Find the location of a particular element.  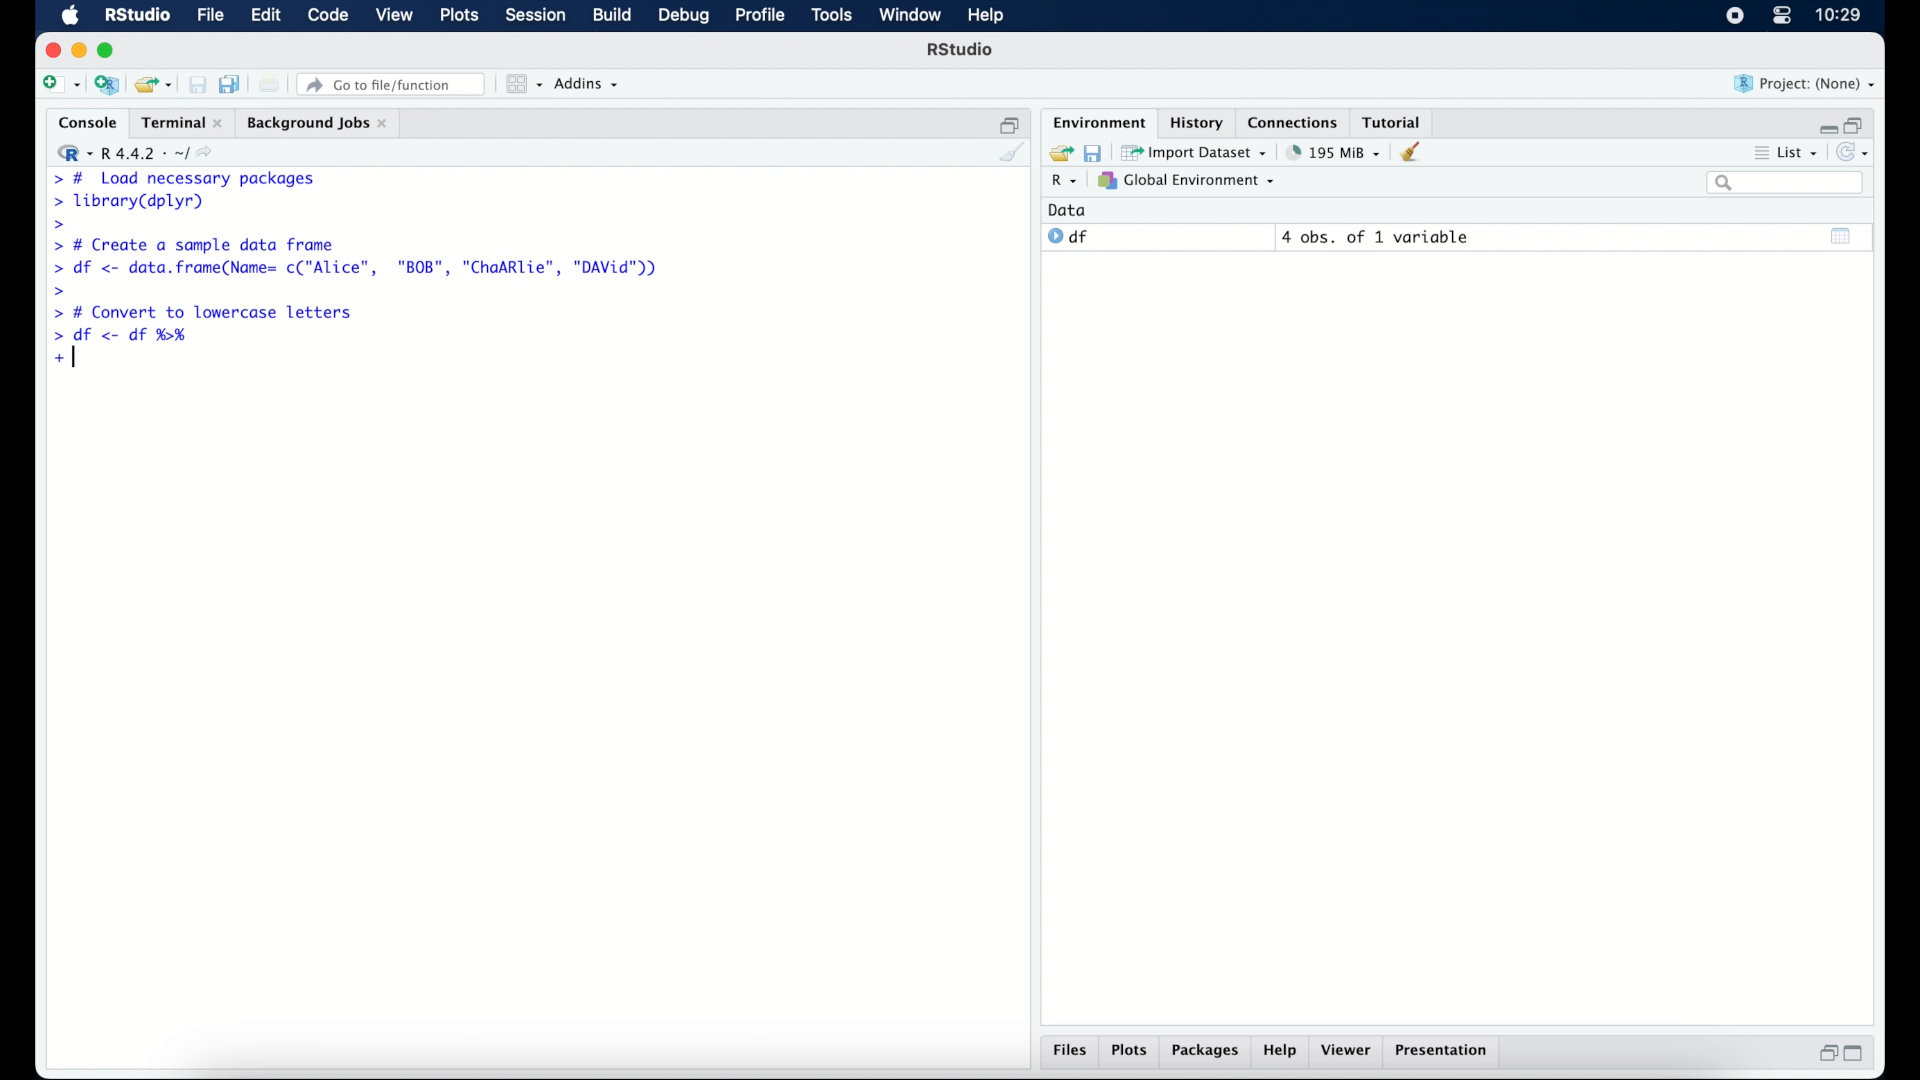

date is located at coordinates (1068, 209).